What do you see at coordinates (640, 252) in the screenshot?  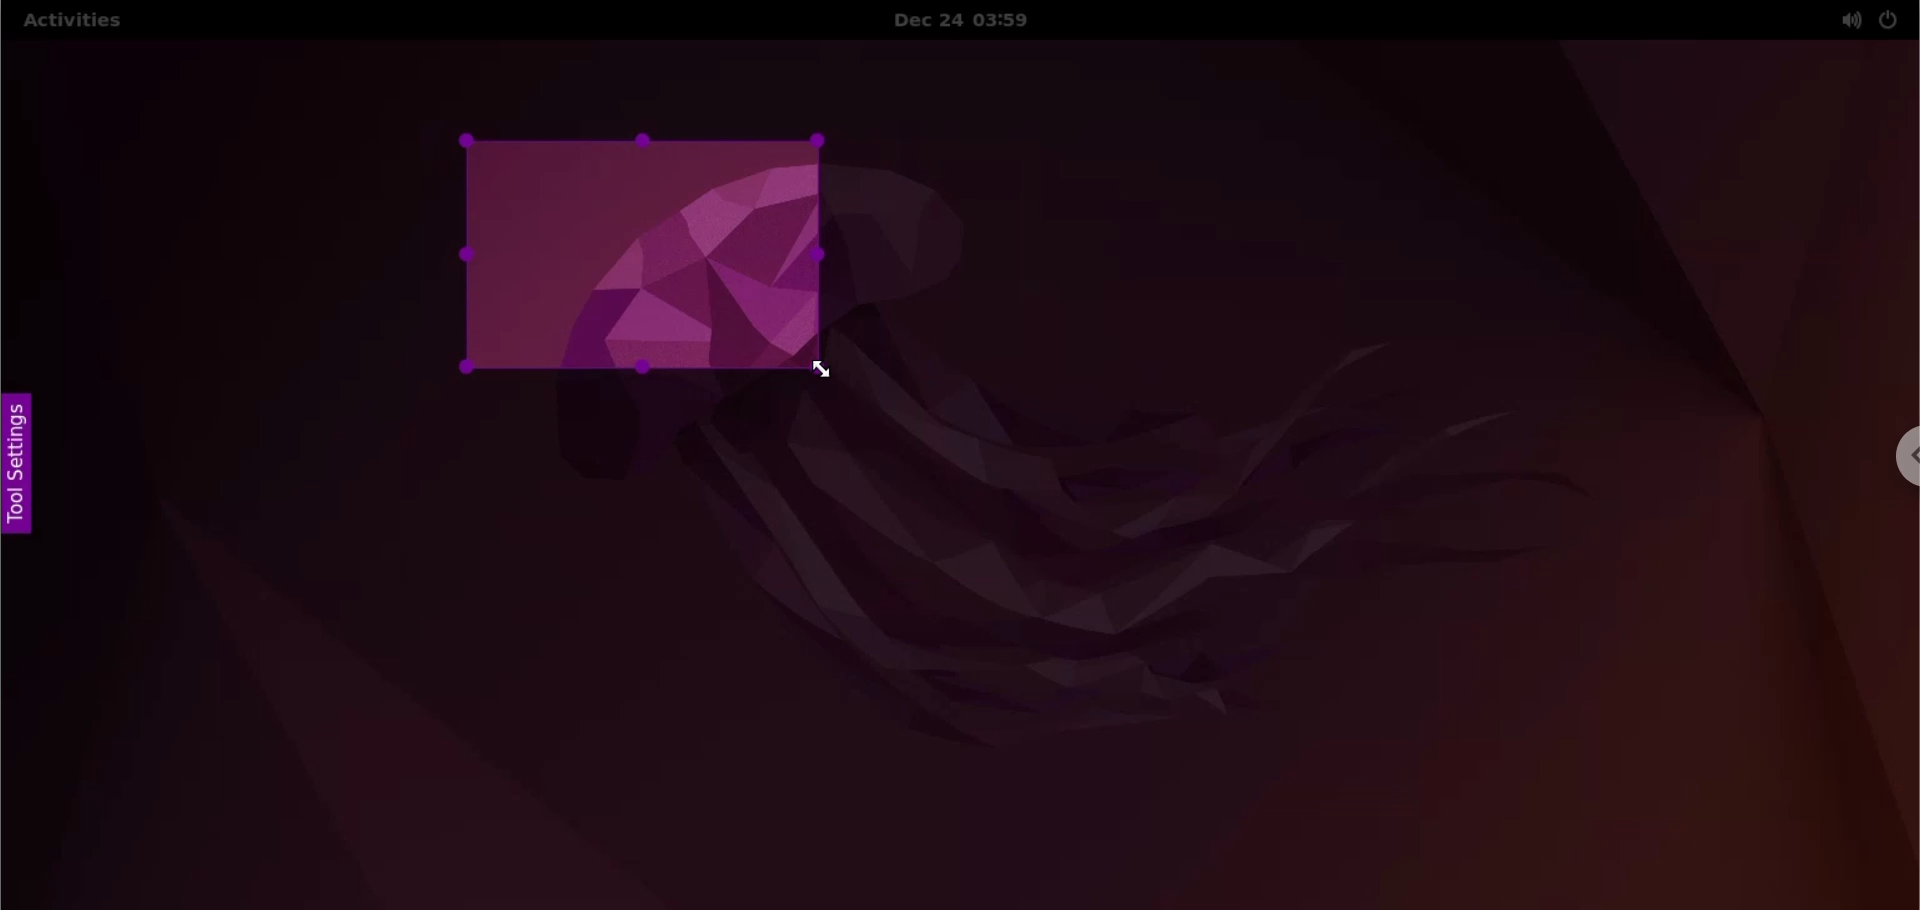 I see `resized canvas` at bounding box center [640, 252].